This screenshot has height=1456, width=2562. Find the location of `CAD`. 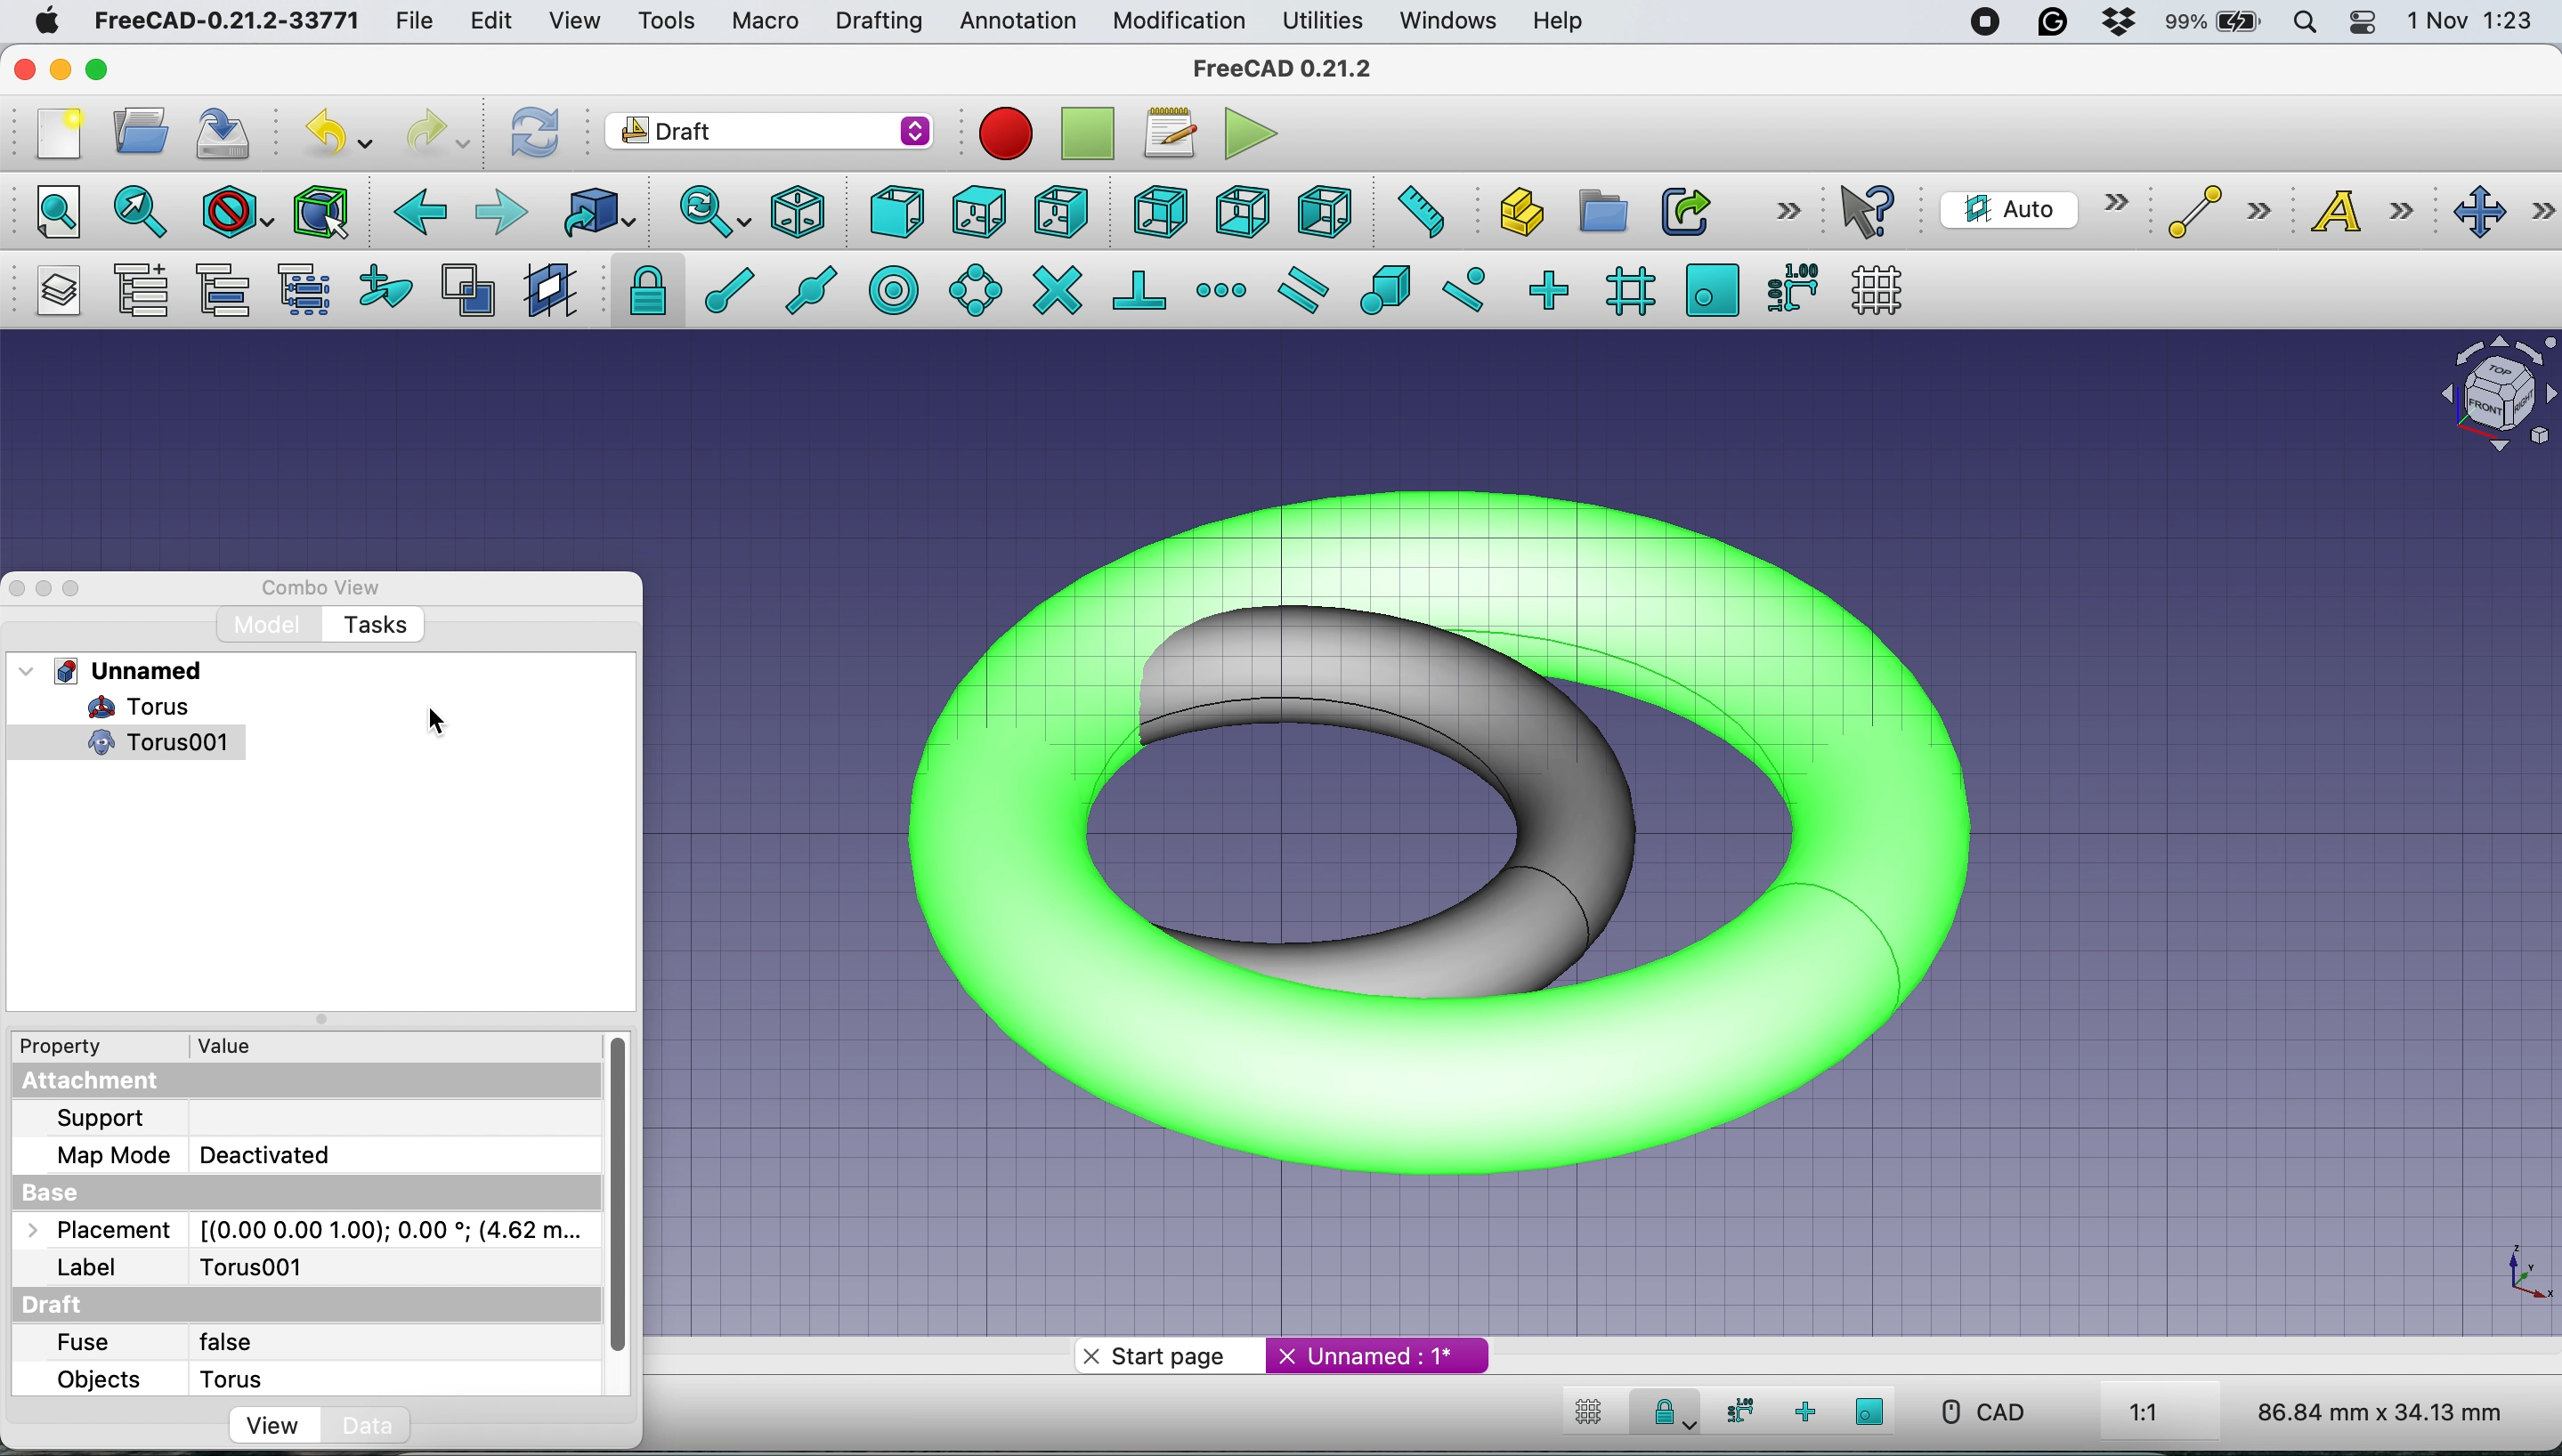

CAD is located at coordinates (1973, 1412).